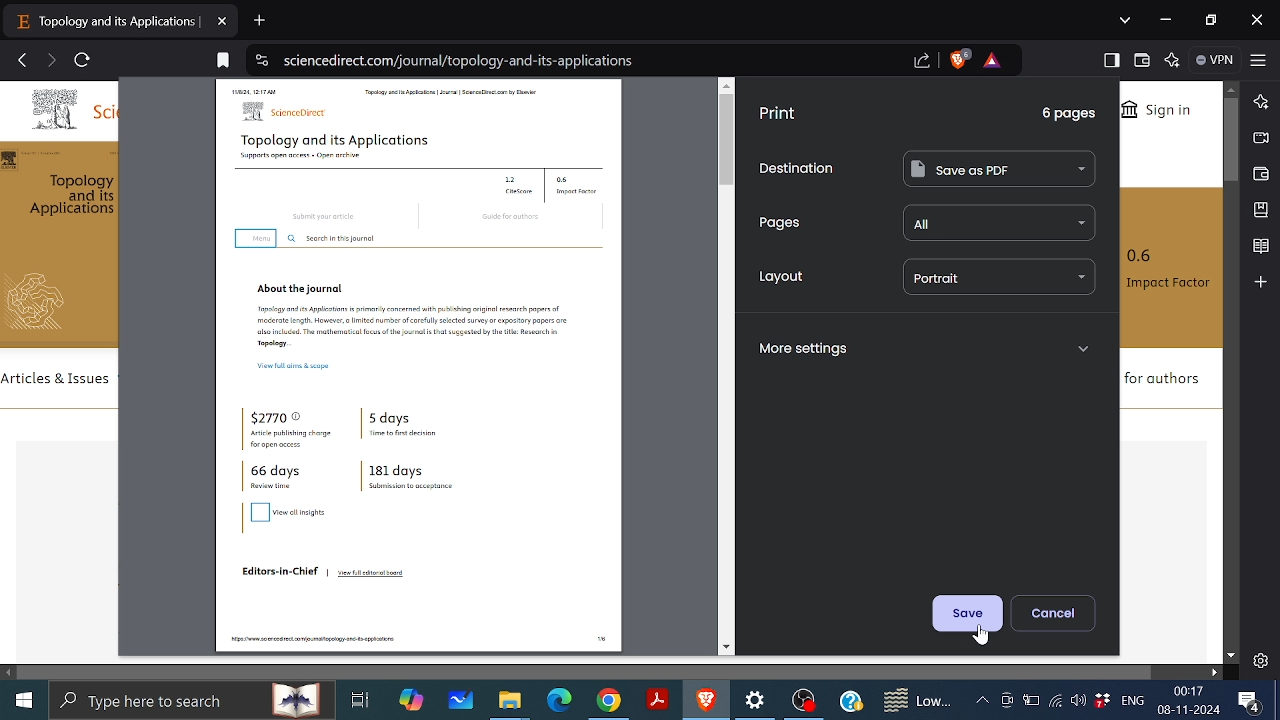 The image size is (1280, 720). Describe the element at coordinates (454, 95) in the screenshot. I see `Topology and its Applications | Journal | ScienceDirect.com by Elsevier` at that location.